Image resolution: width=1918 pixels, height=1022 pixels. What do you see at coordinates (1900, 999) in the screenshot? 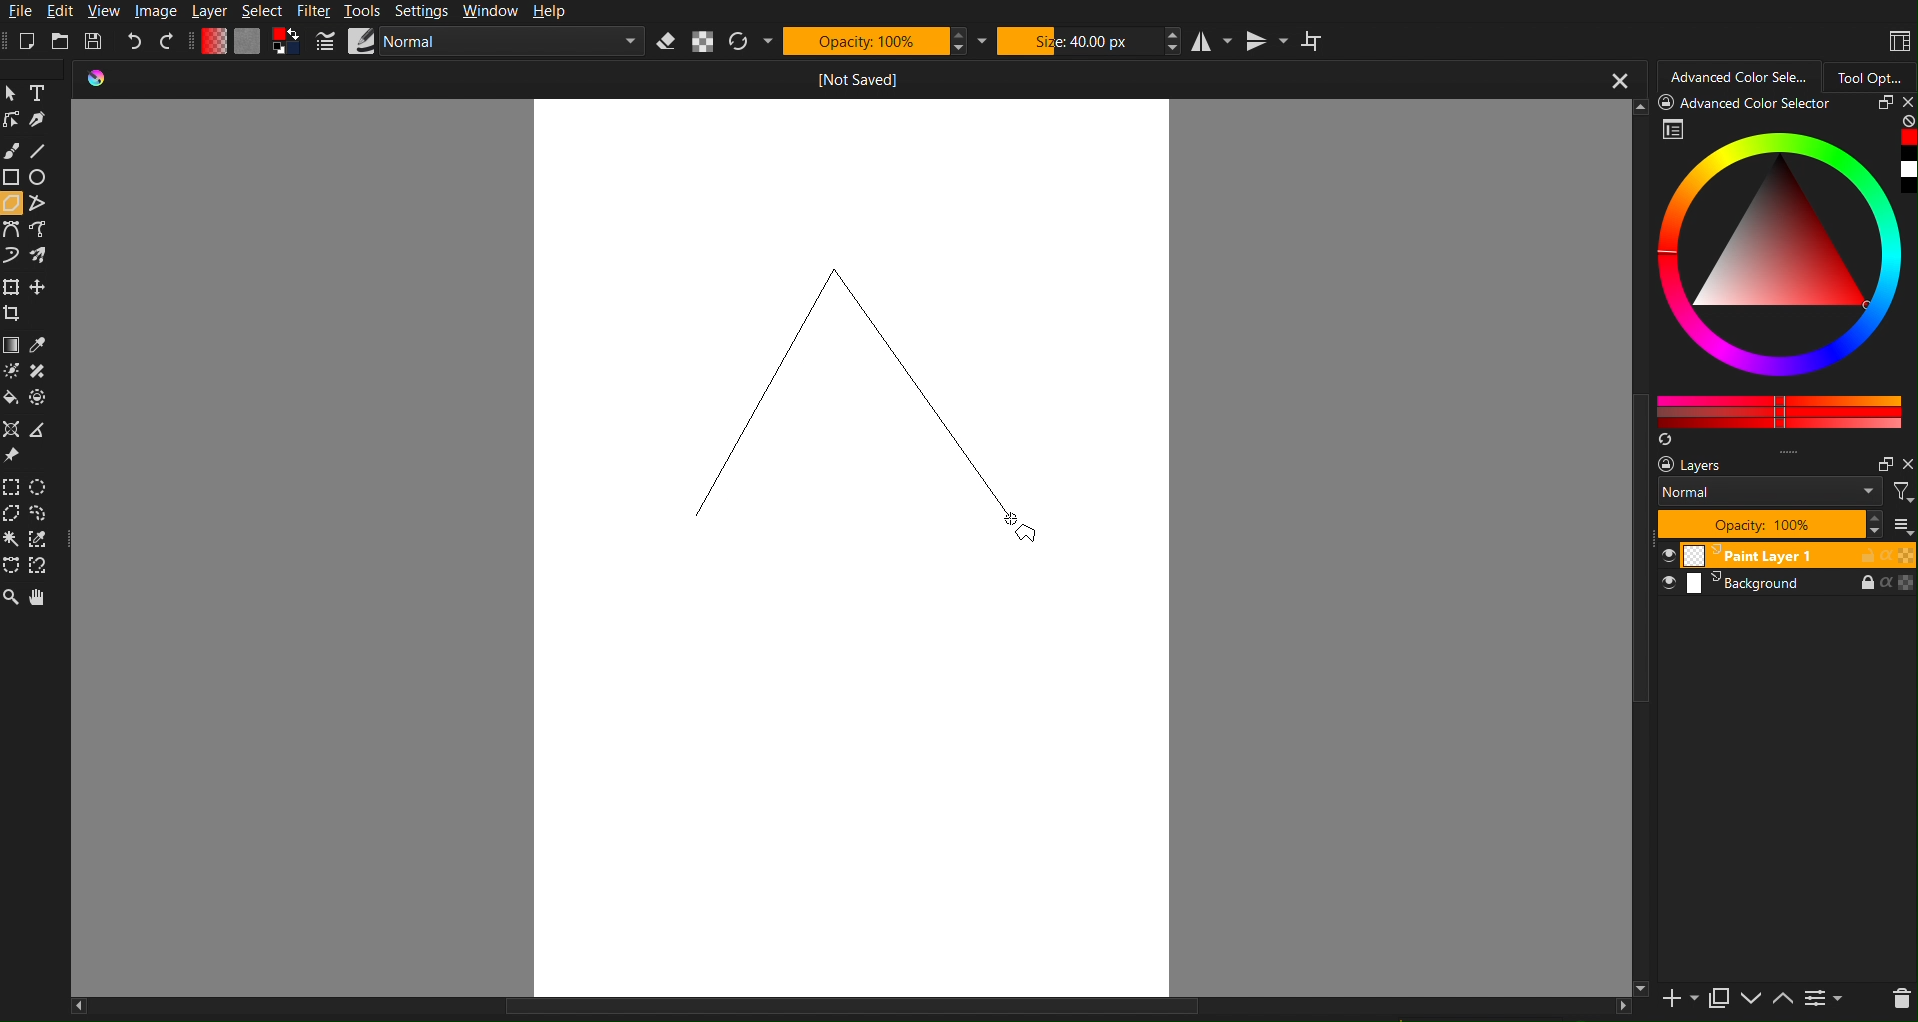
I see `delete layer` at bounding box center [1900, 999].